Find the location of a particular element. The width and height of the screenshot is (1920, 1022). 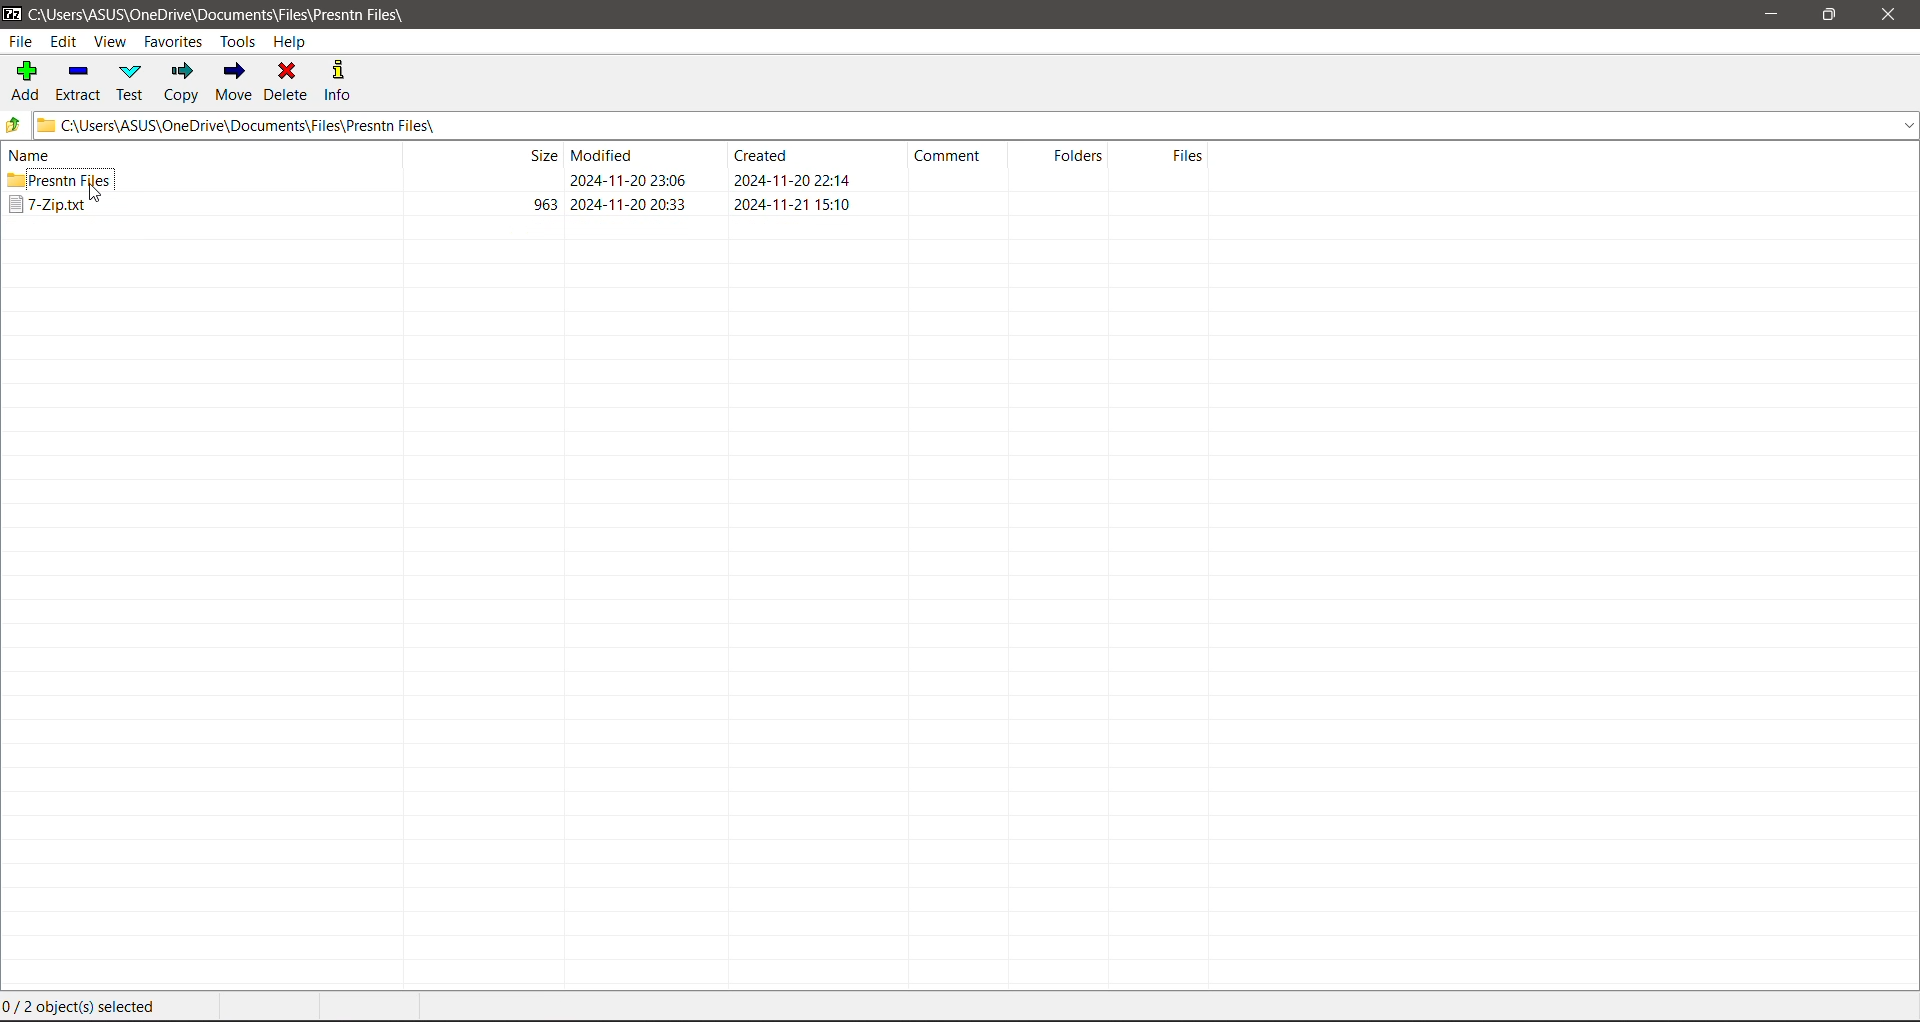

Current File selection status is located at coordinates (84, 1007).